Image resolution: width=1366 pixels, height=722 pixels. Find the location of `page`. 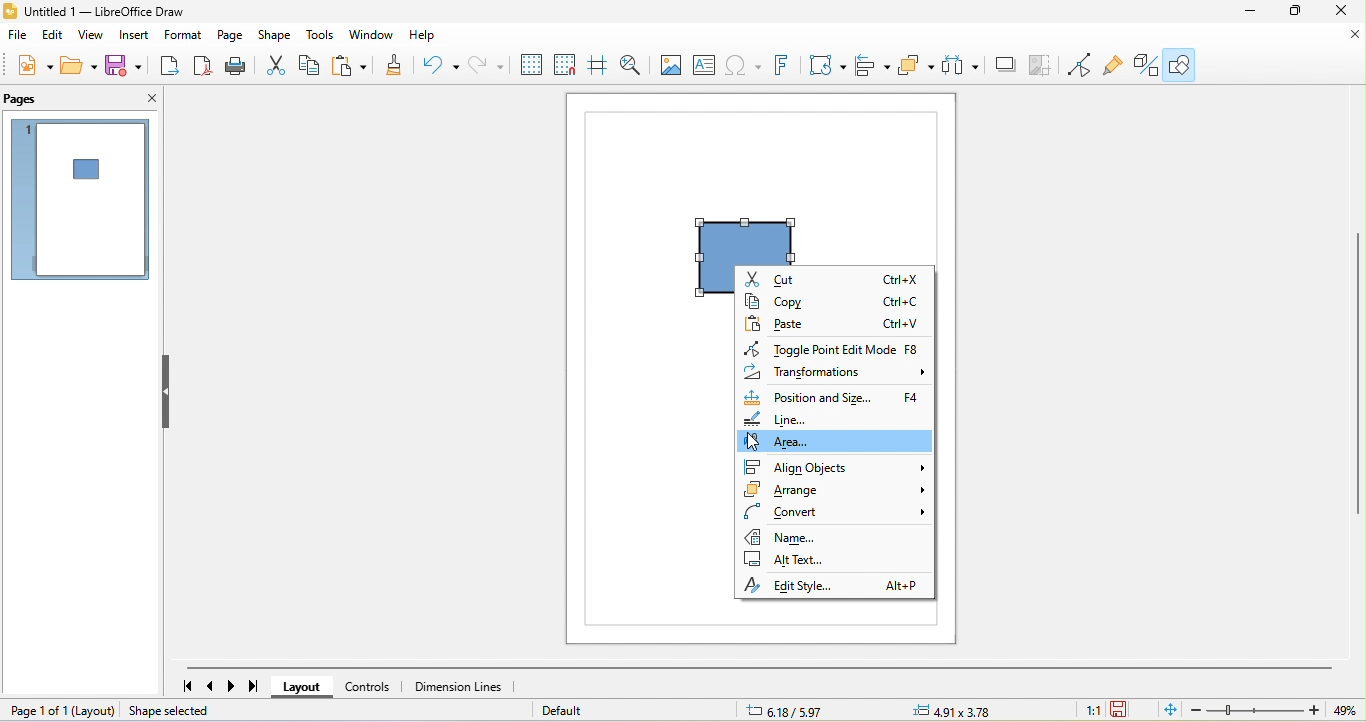

page is located at coordinates (232, 36).